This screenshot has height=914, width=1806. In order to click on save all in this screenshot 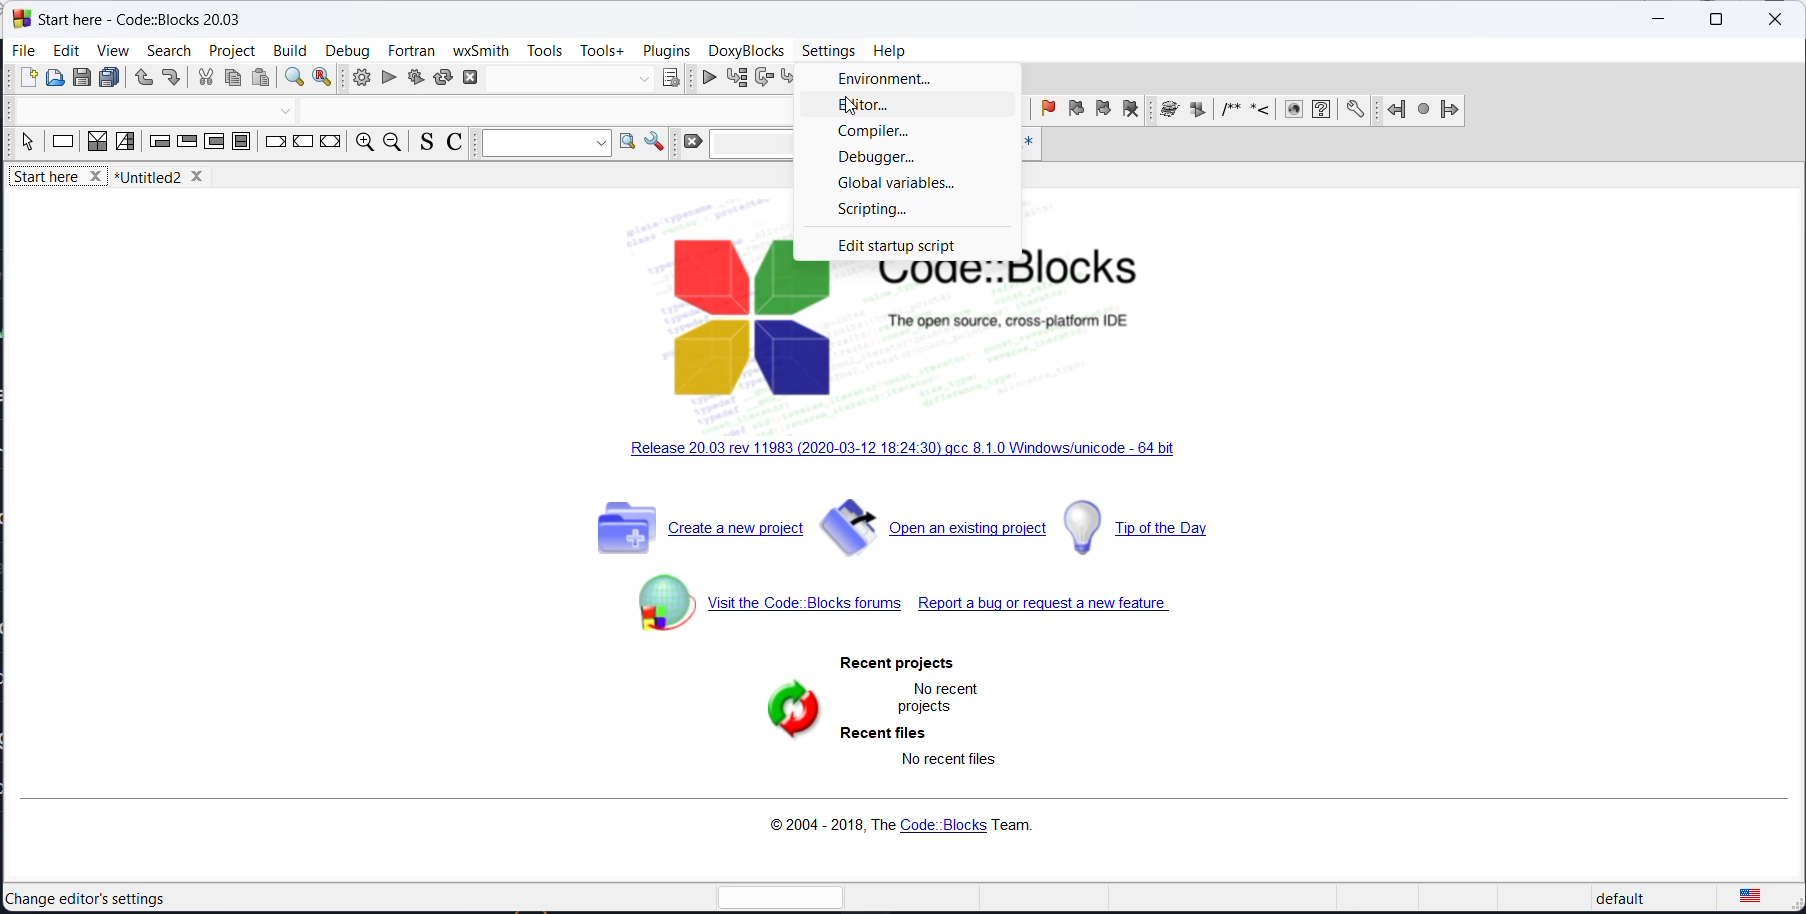, I will do `click(110, 79)`.